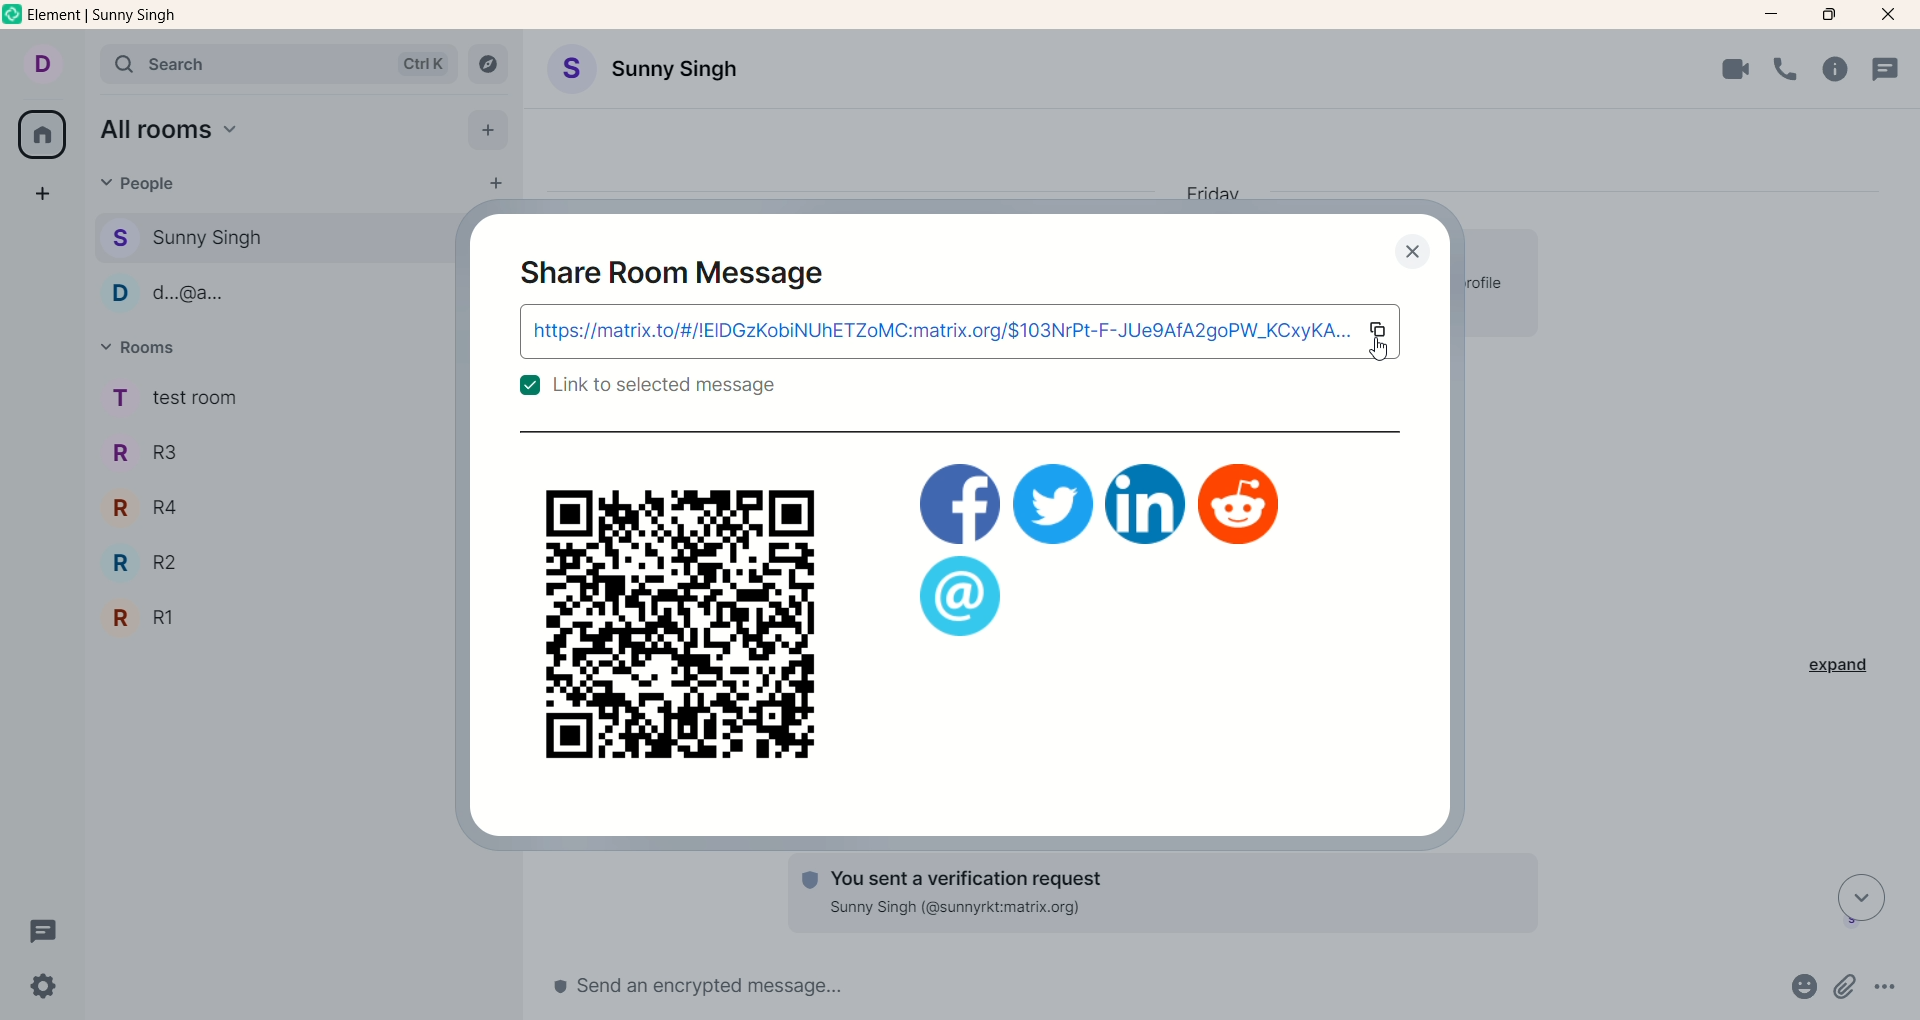 The height and width of the screenshot is (1020, 1920). I want to click on close, so click(1418, 253).